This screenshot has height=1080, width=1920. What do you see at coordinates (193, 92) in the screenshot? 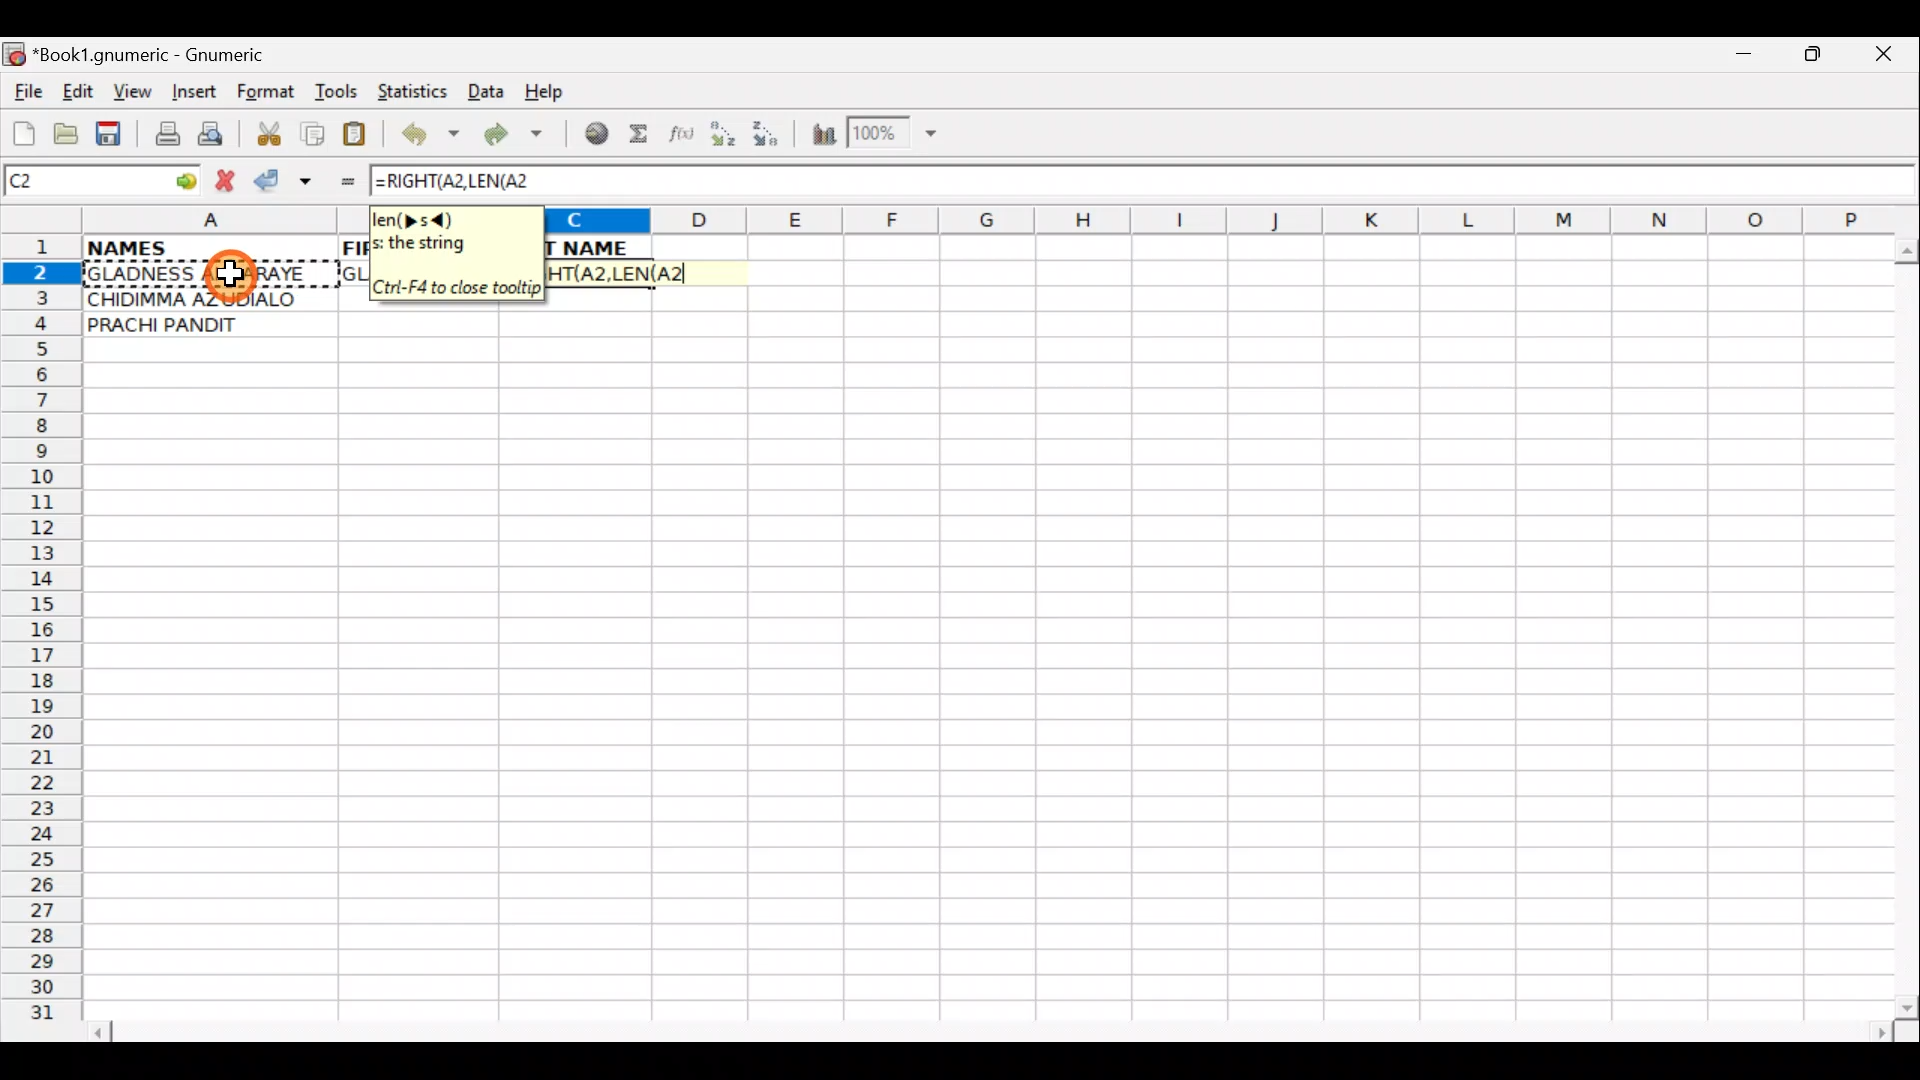
I see `Insert` at bounding box center [193, 92].